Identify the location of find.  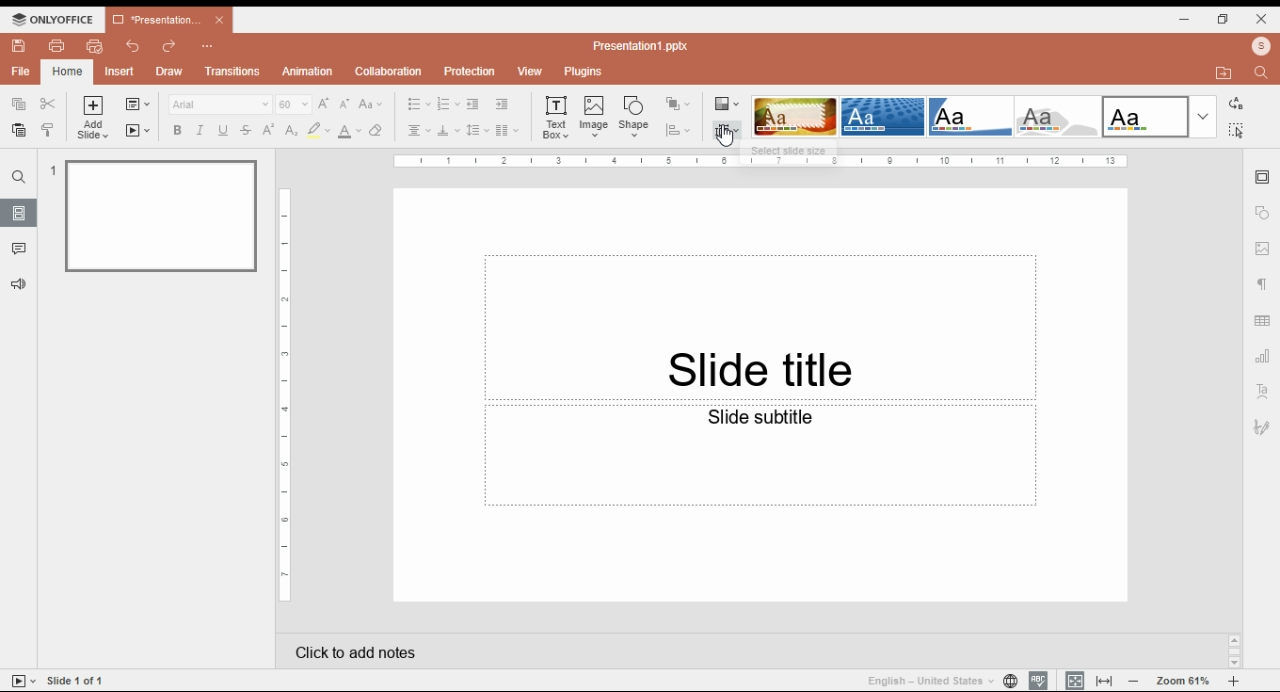
(1264, 71).